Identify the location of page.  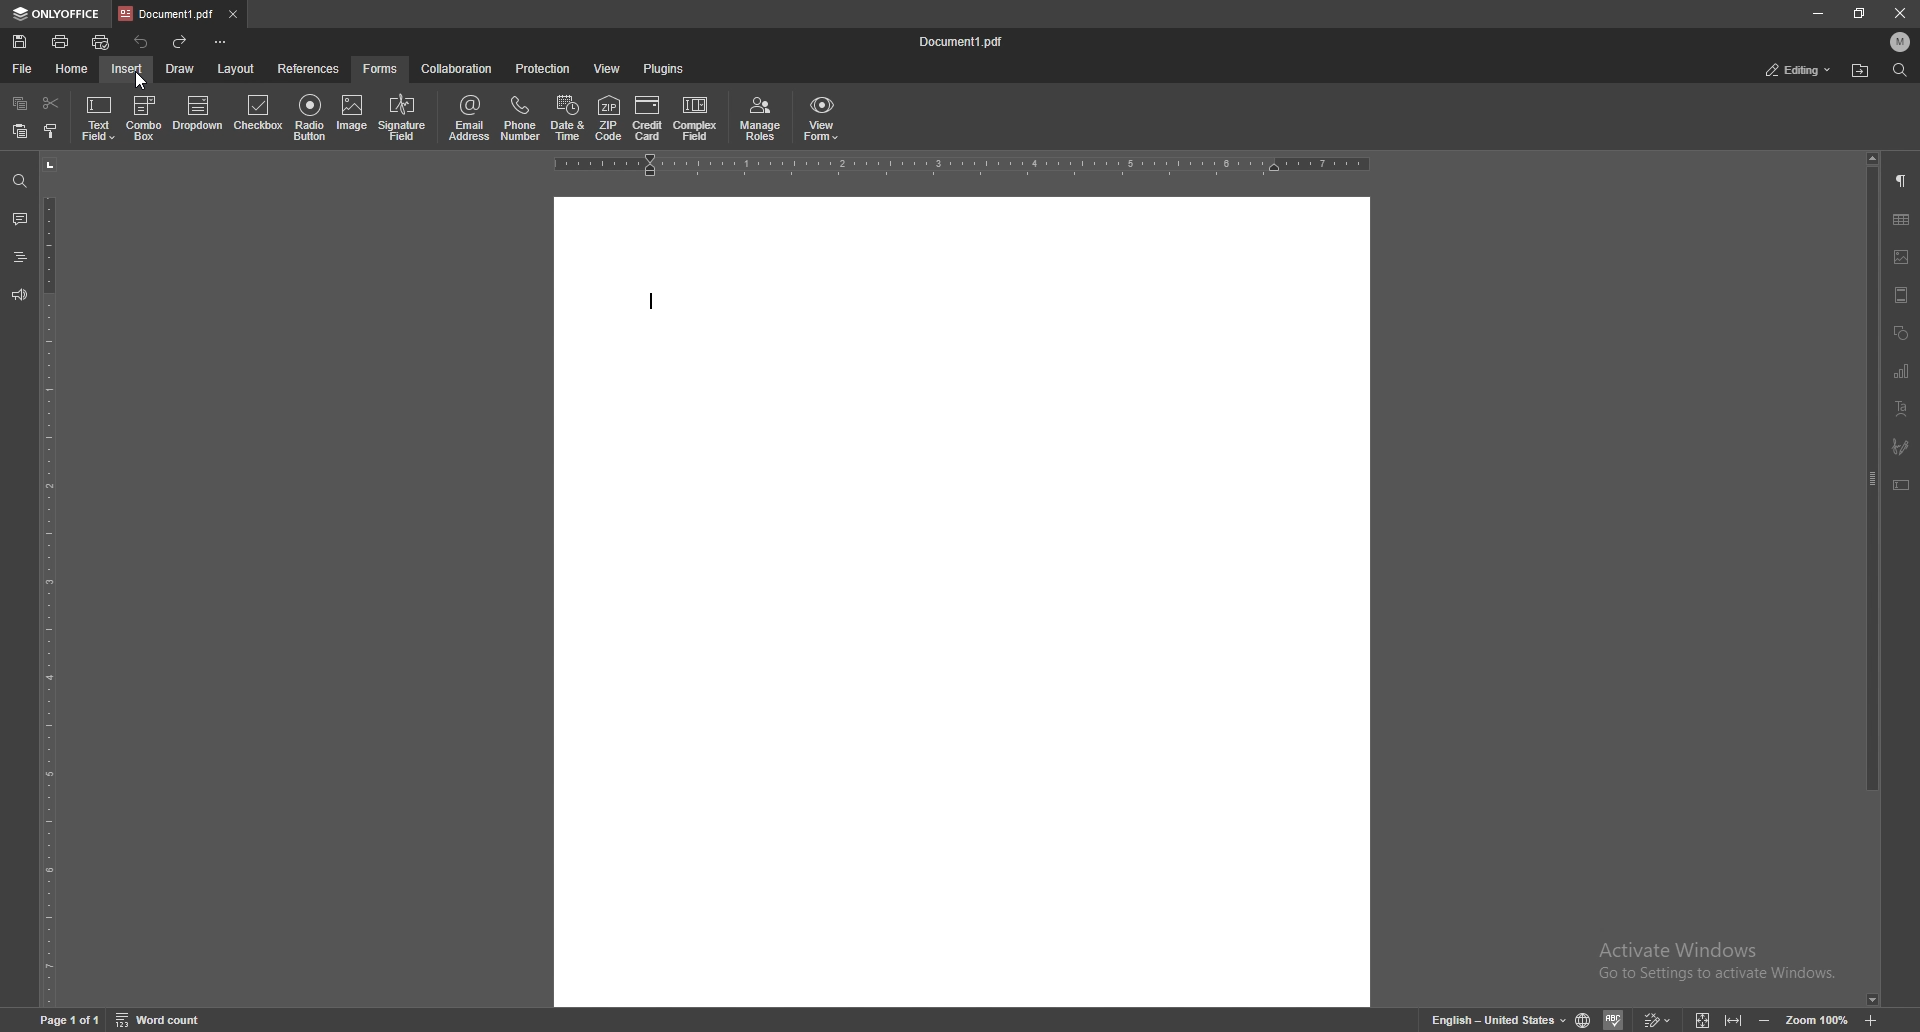
(71, 1020).